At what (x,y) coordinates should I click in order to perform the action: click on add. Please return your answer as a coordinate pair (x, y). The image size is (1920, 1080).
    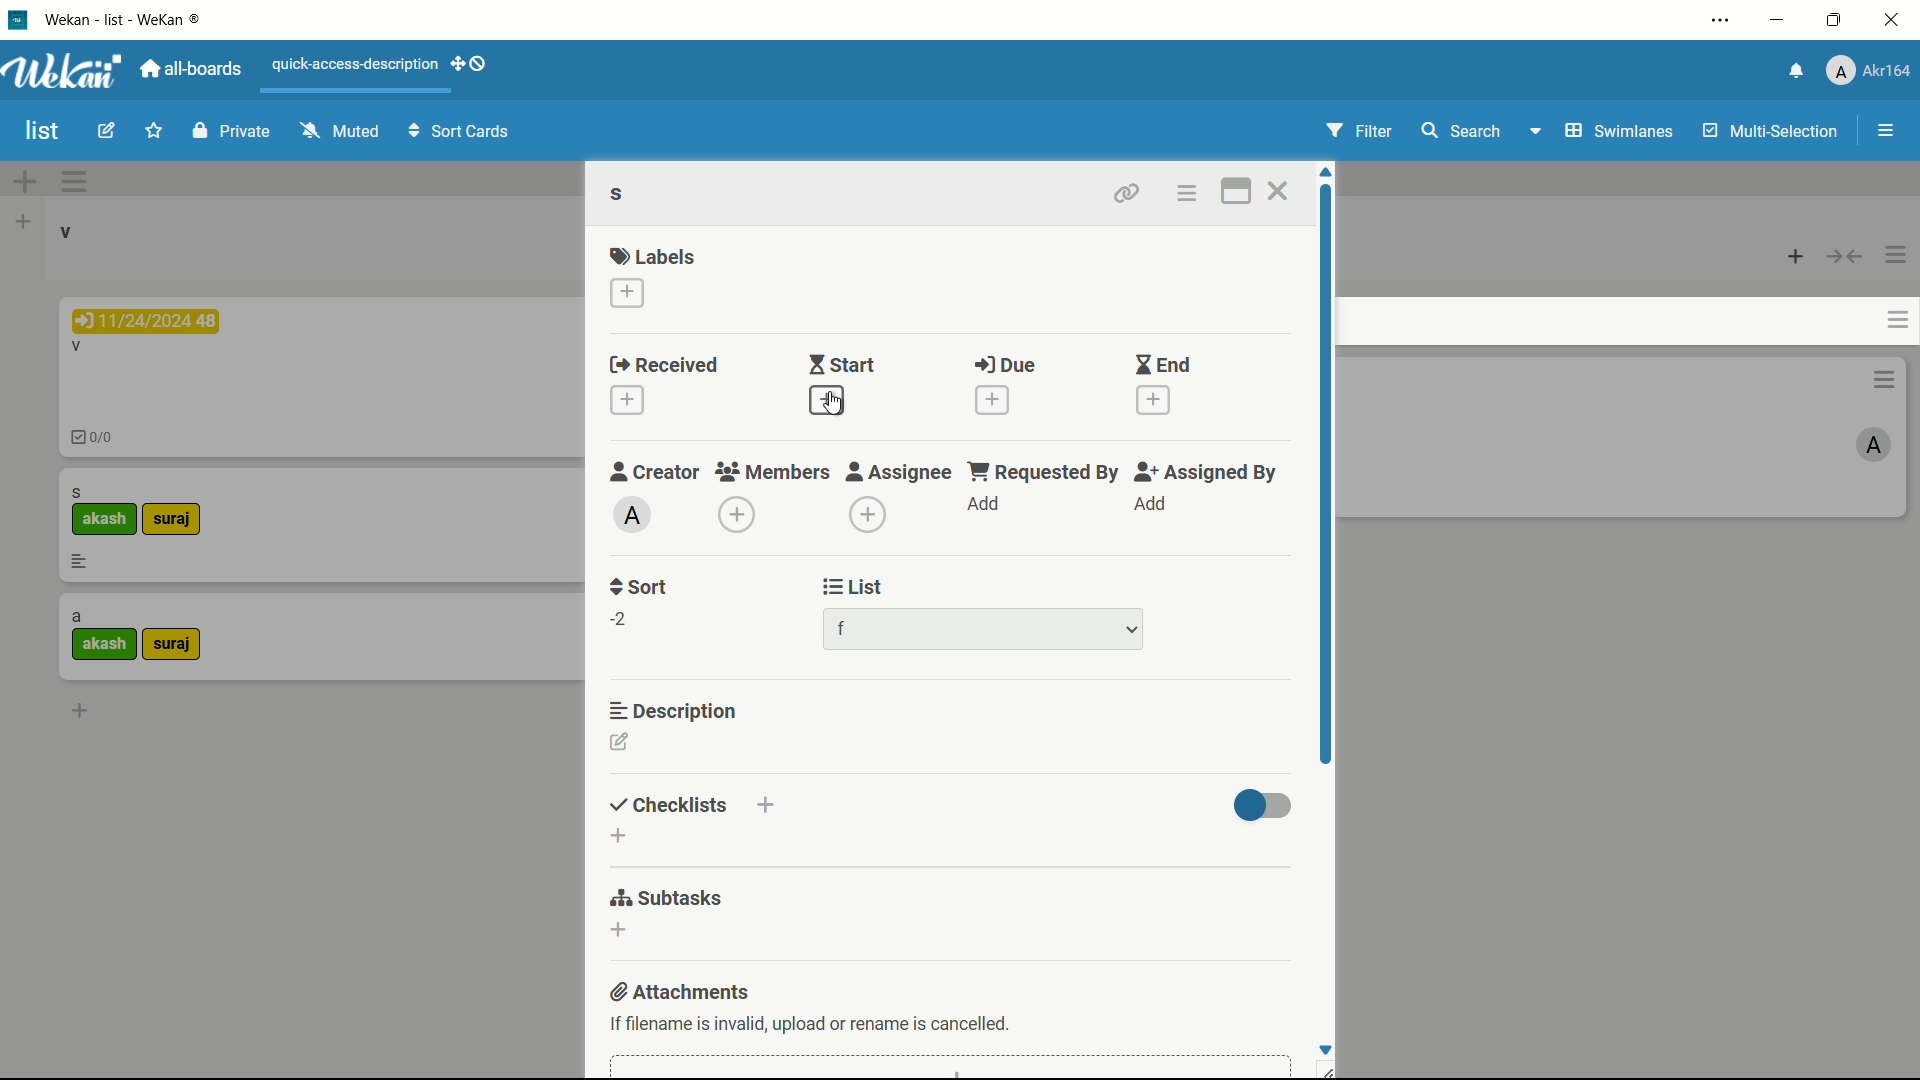
    Looking at the image, I should click on (986, 506).